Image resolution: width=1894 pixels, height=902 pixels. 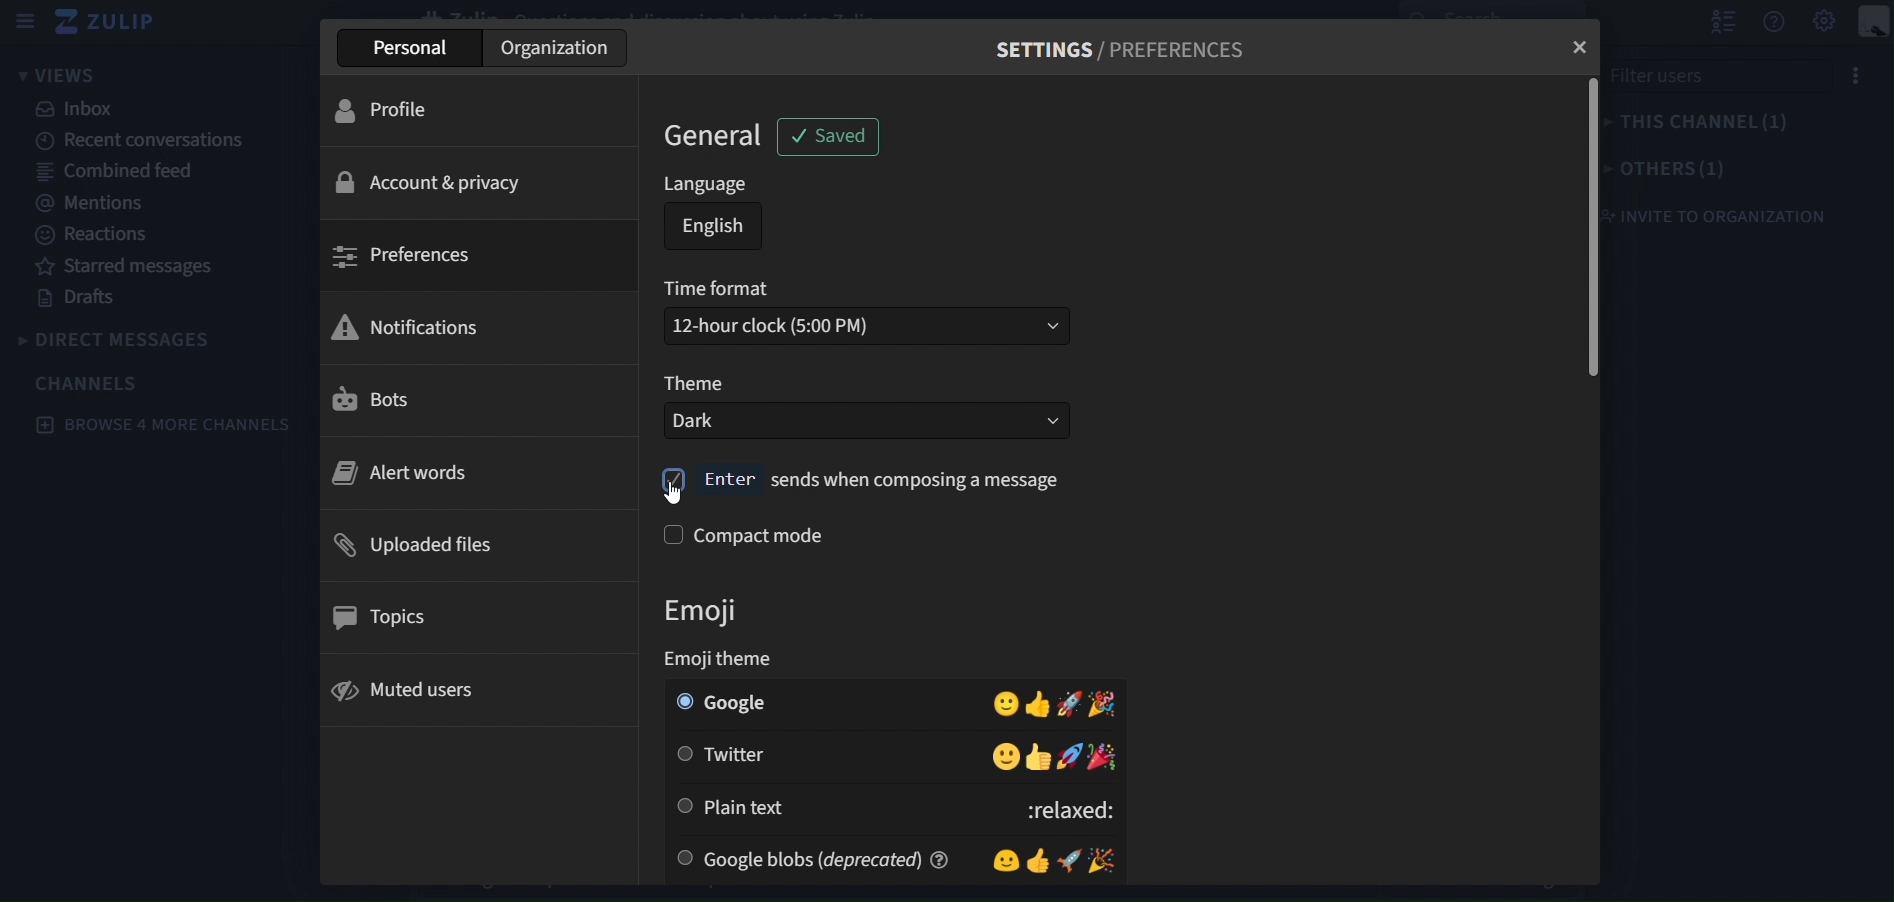 What do you see at coordinates (471, 326) in the screenshot?
I see `notifications` at bounding box center [471, 326].